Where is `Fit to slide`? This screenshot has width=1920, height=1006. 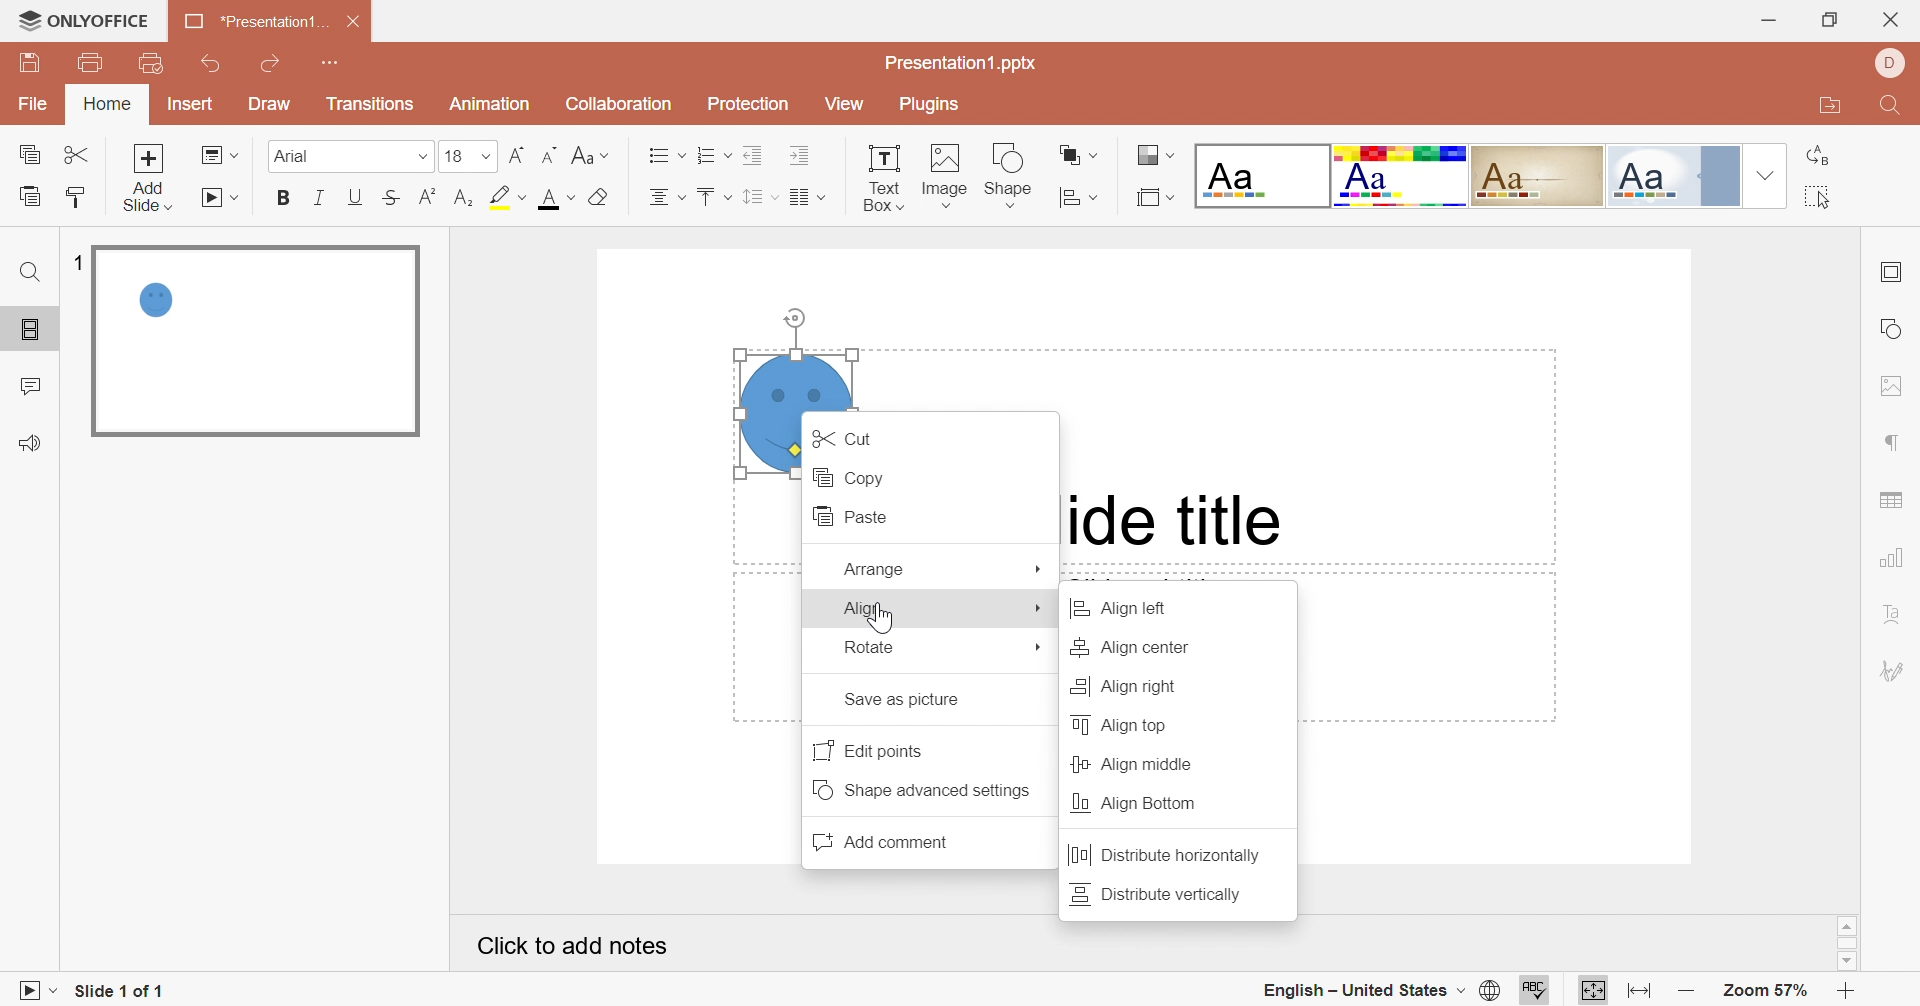
Fit to slide is located at coordinates (1592, 991).